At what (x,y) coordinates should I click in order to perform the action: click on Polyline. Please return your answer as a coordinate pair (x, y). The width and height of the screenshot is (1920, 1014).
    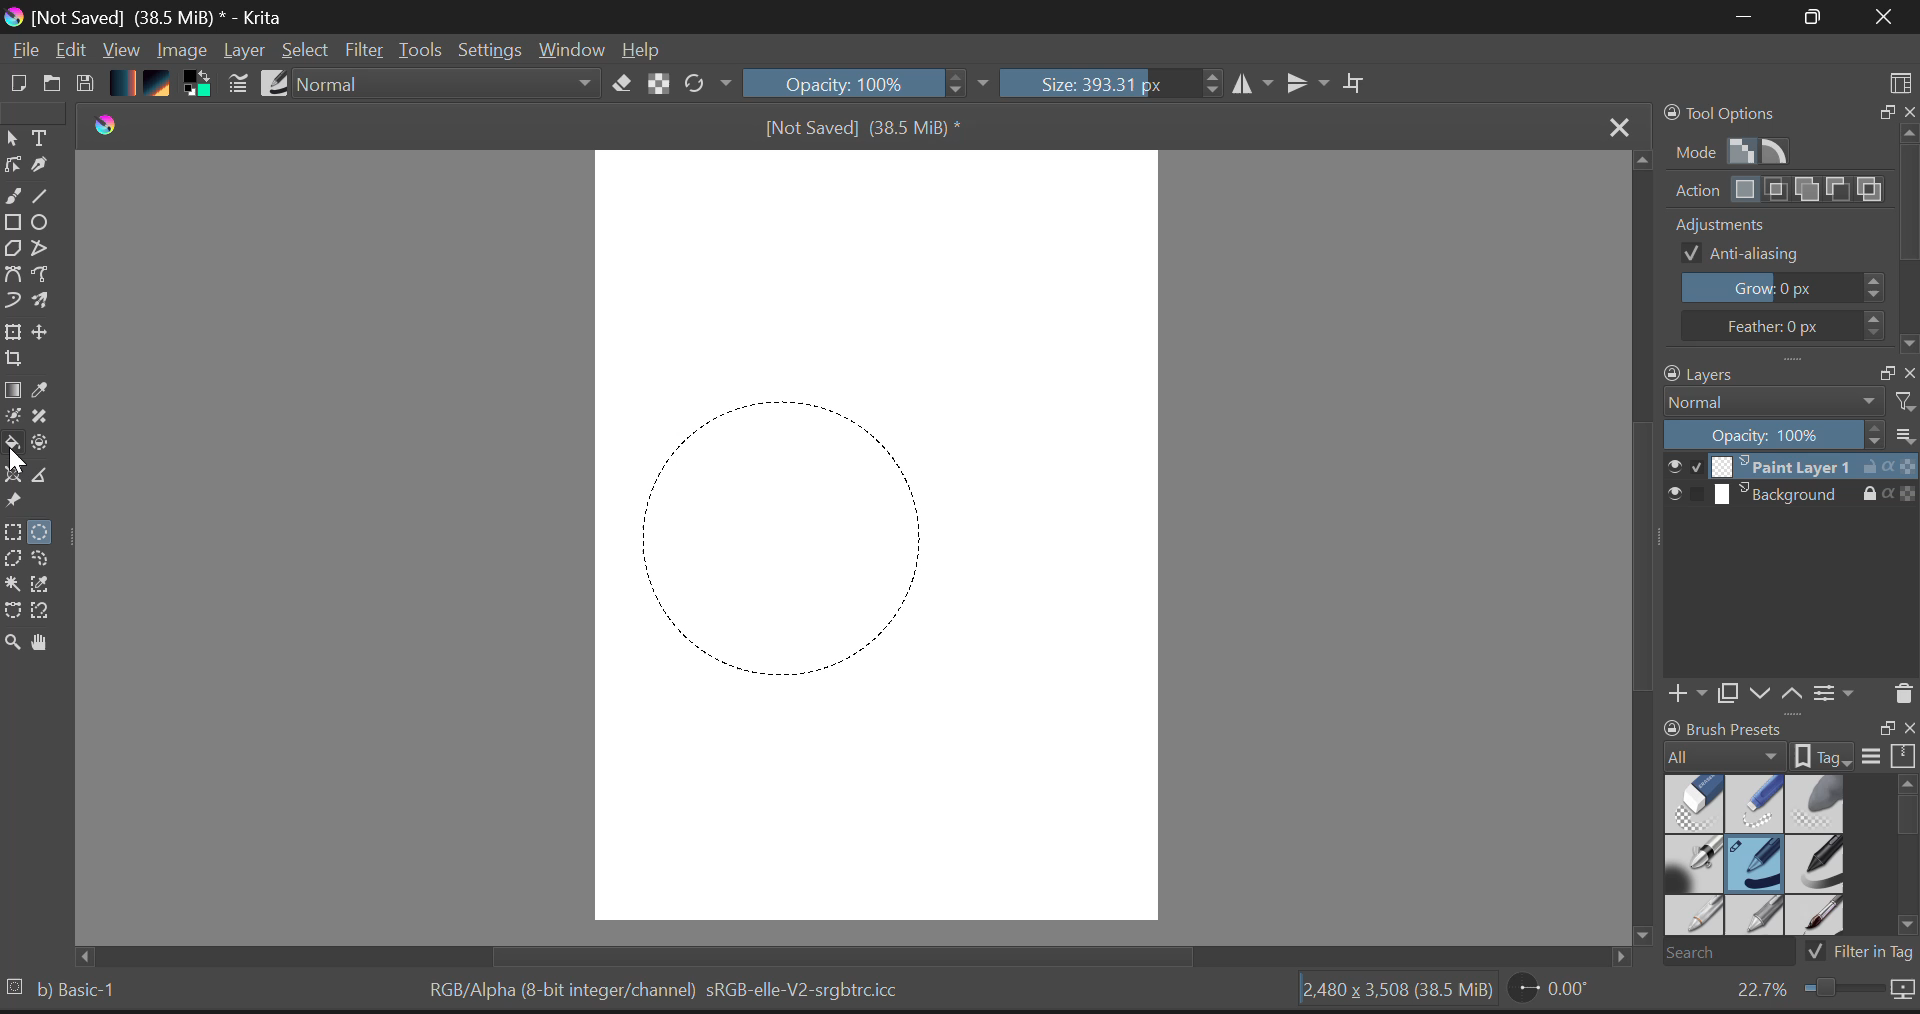
    Looking at the image, I should click on (44, 252).